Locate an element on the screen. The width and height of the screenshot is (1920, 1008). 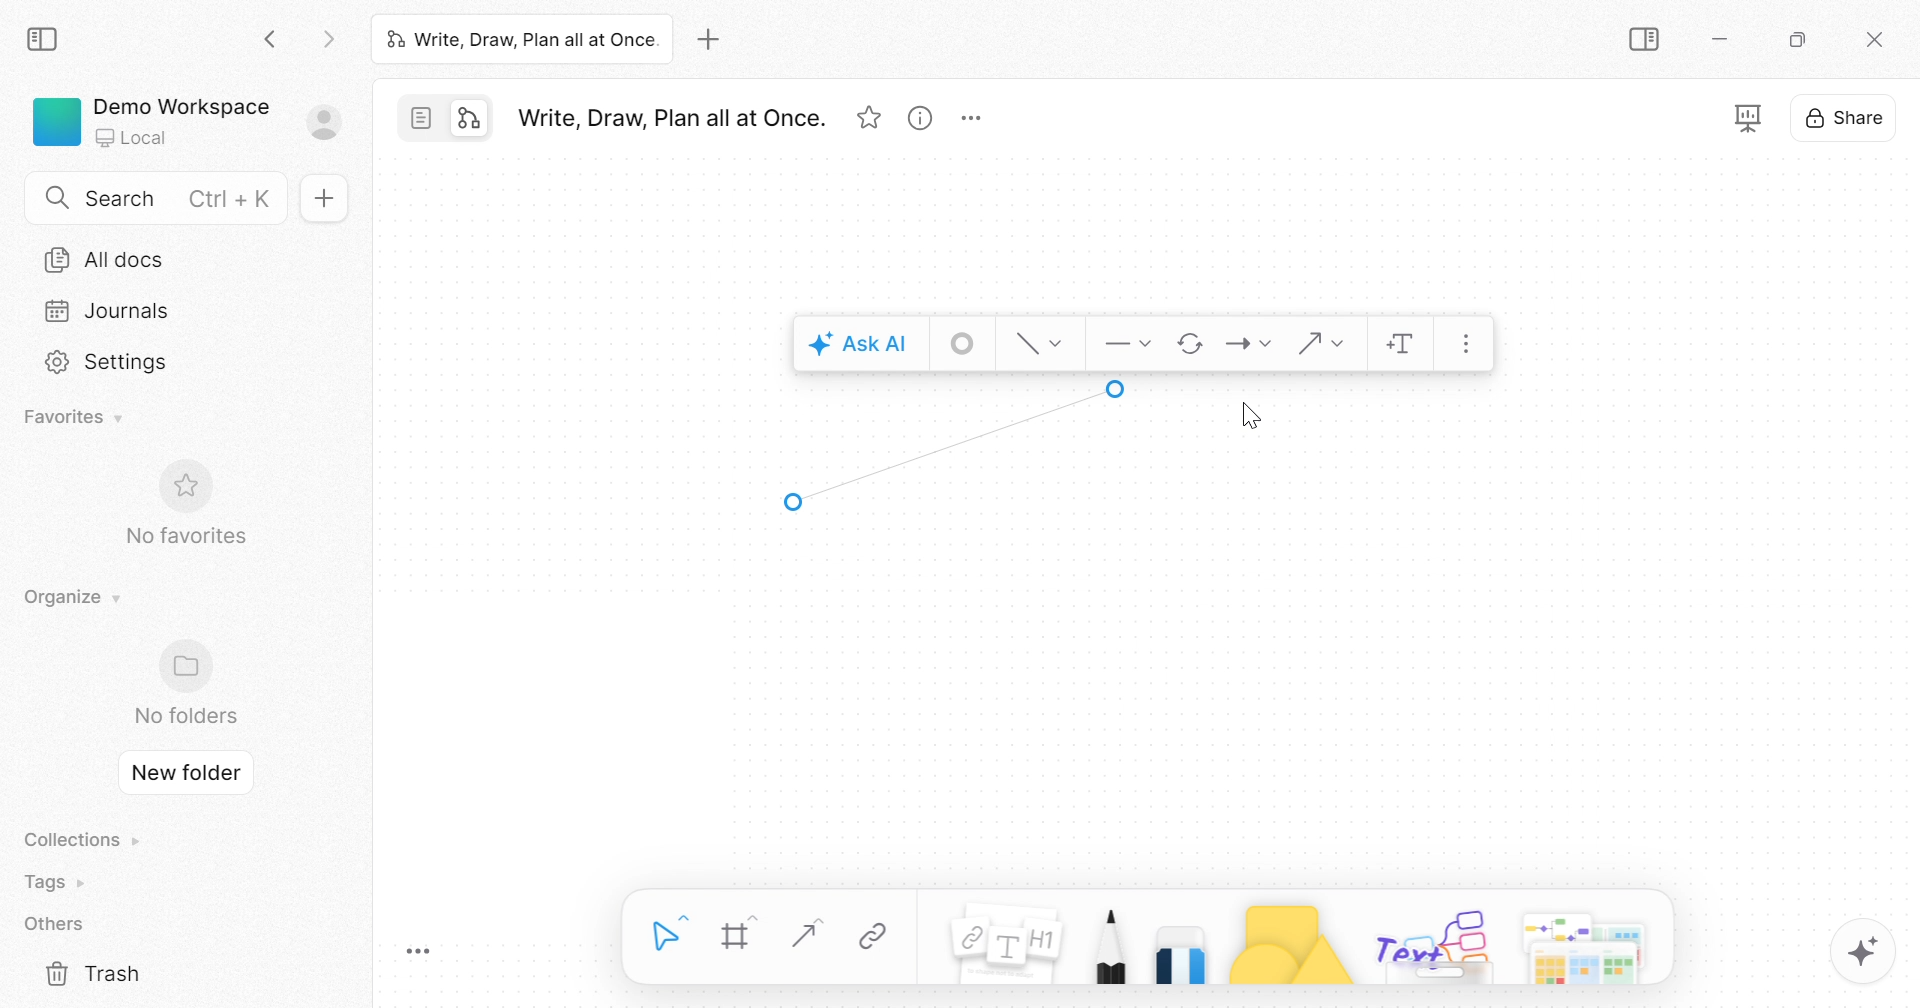
Journals is located at coordinates (101, 310).